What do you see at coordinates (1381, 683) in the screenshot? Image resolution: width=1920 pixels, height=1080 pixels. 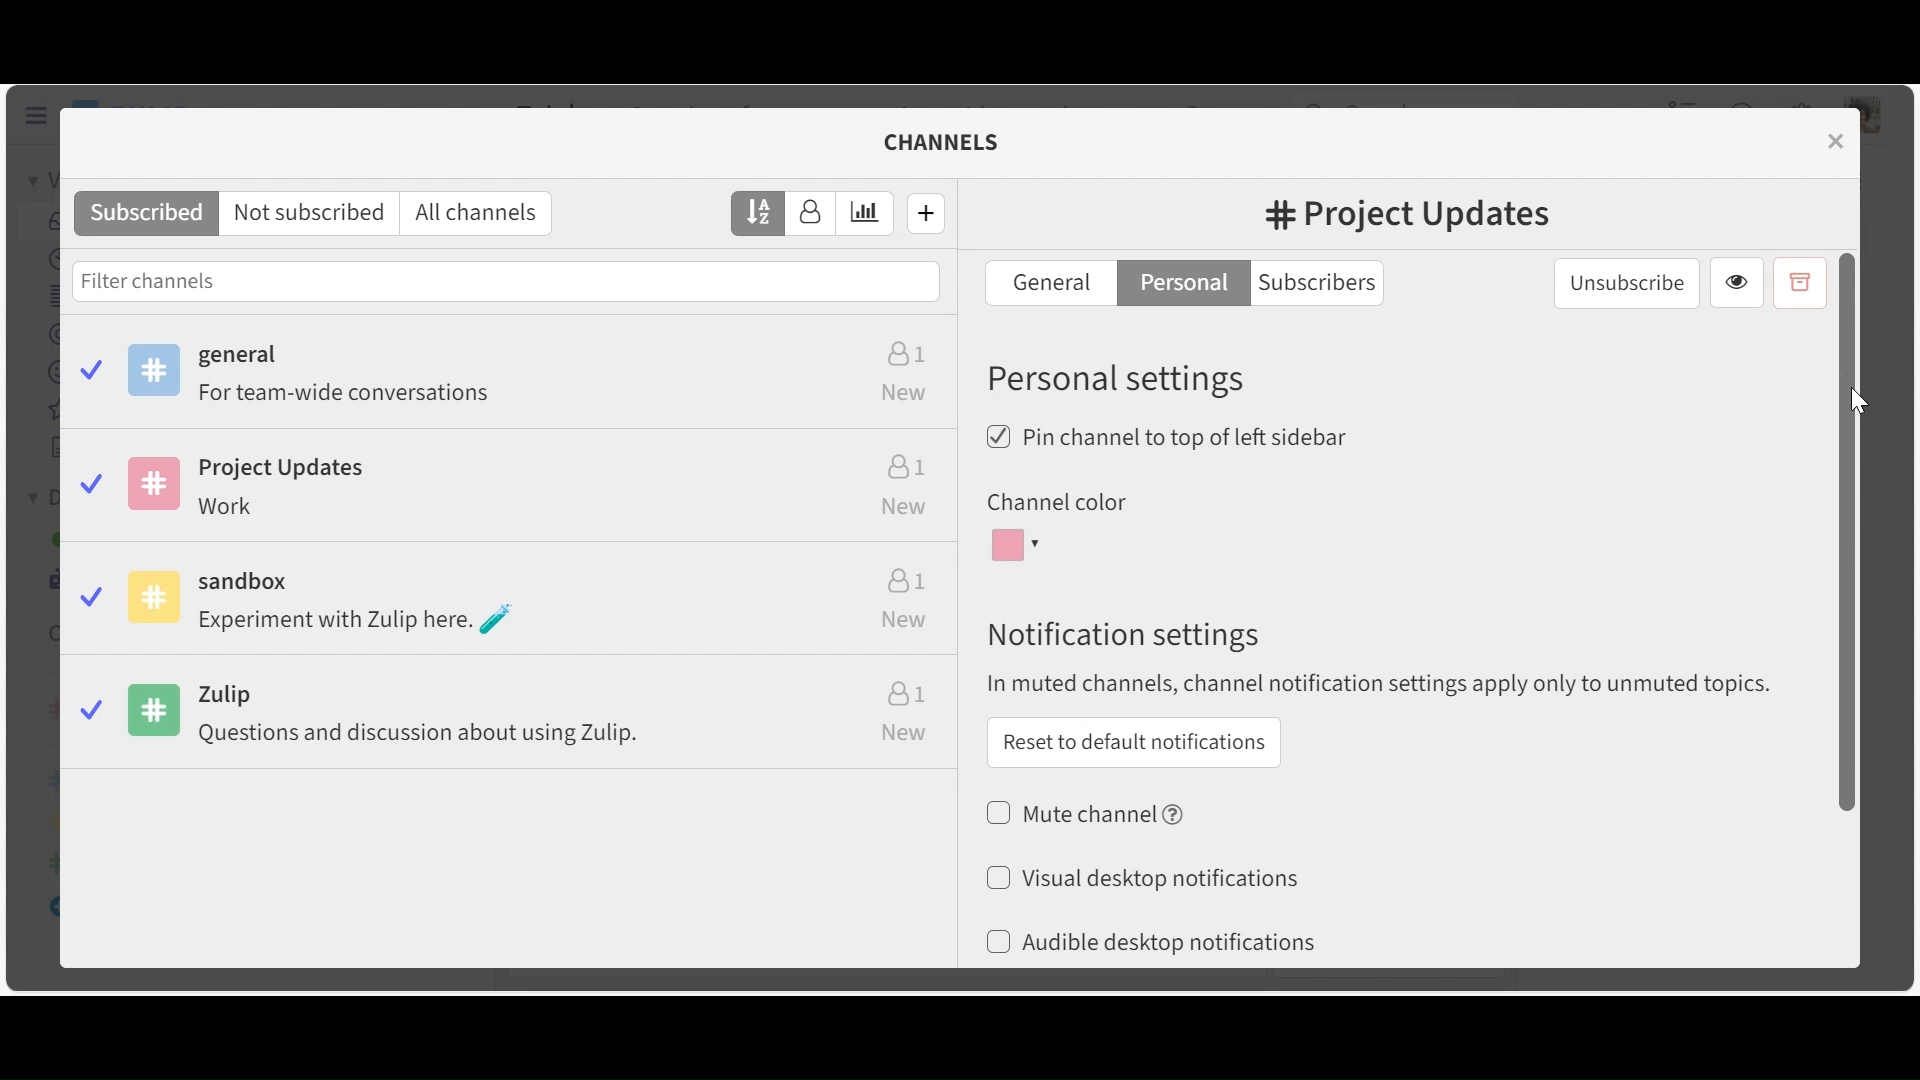 I see `In muted channels, channel notification apply only to muted topics` at bounding box center [1381, 683].